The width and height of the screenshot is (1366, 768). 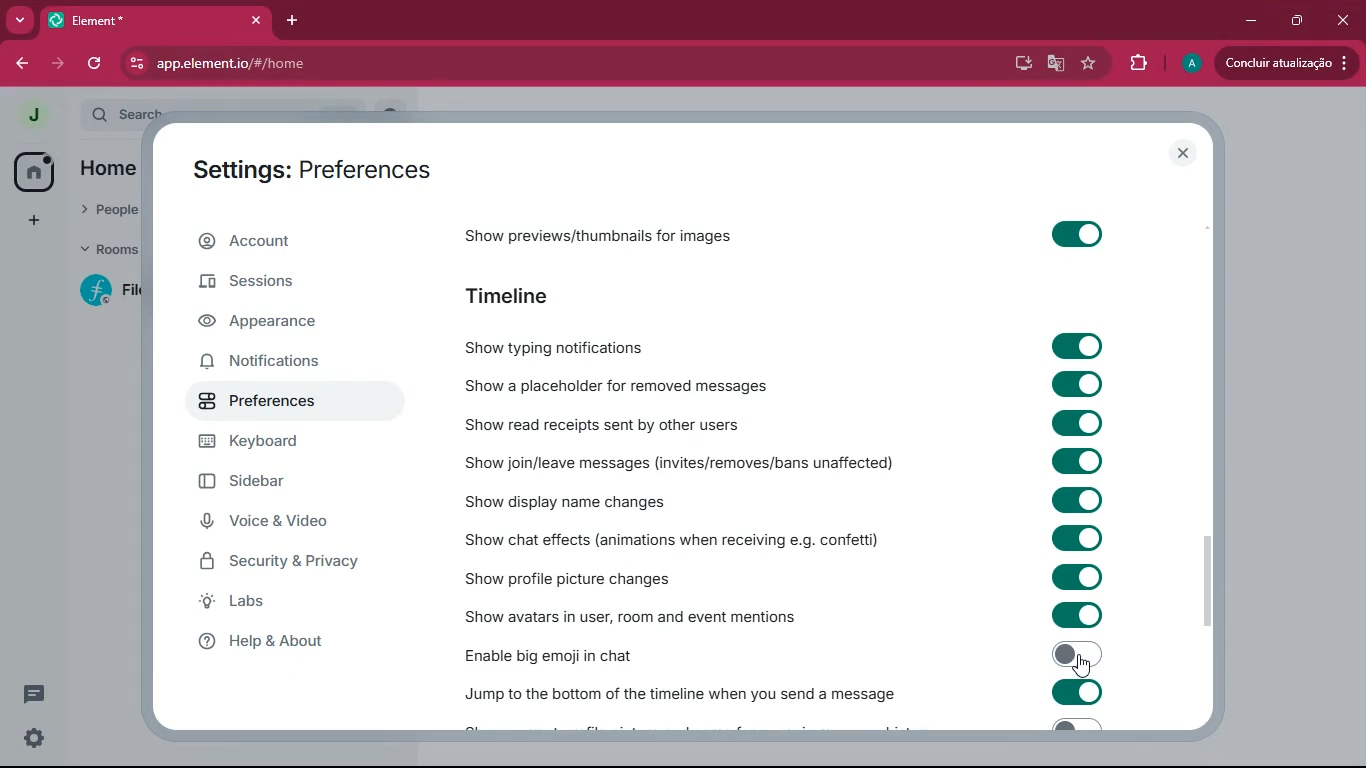 I want to click on toggle on , so click(x=1076, y=385).